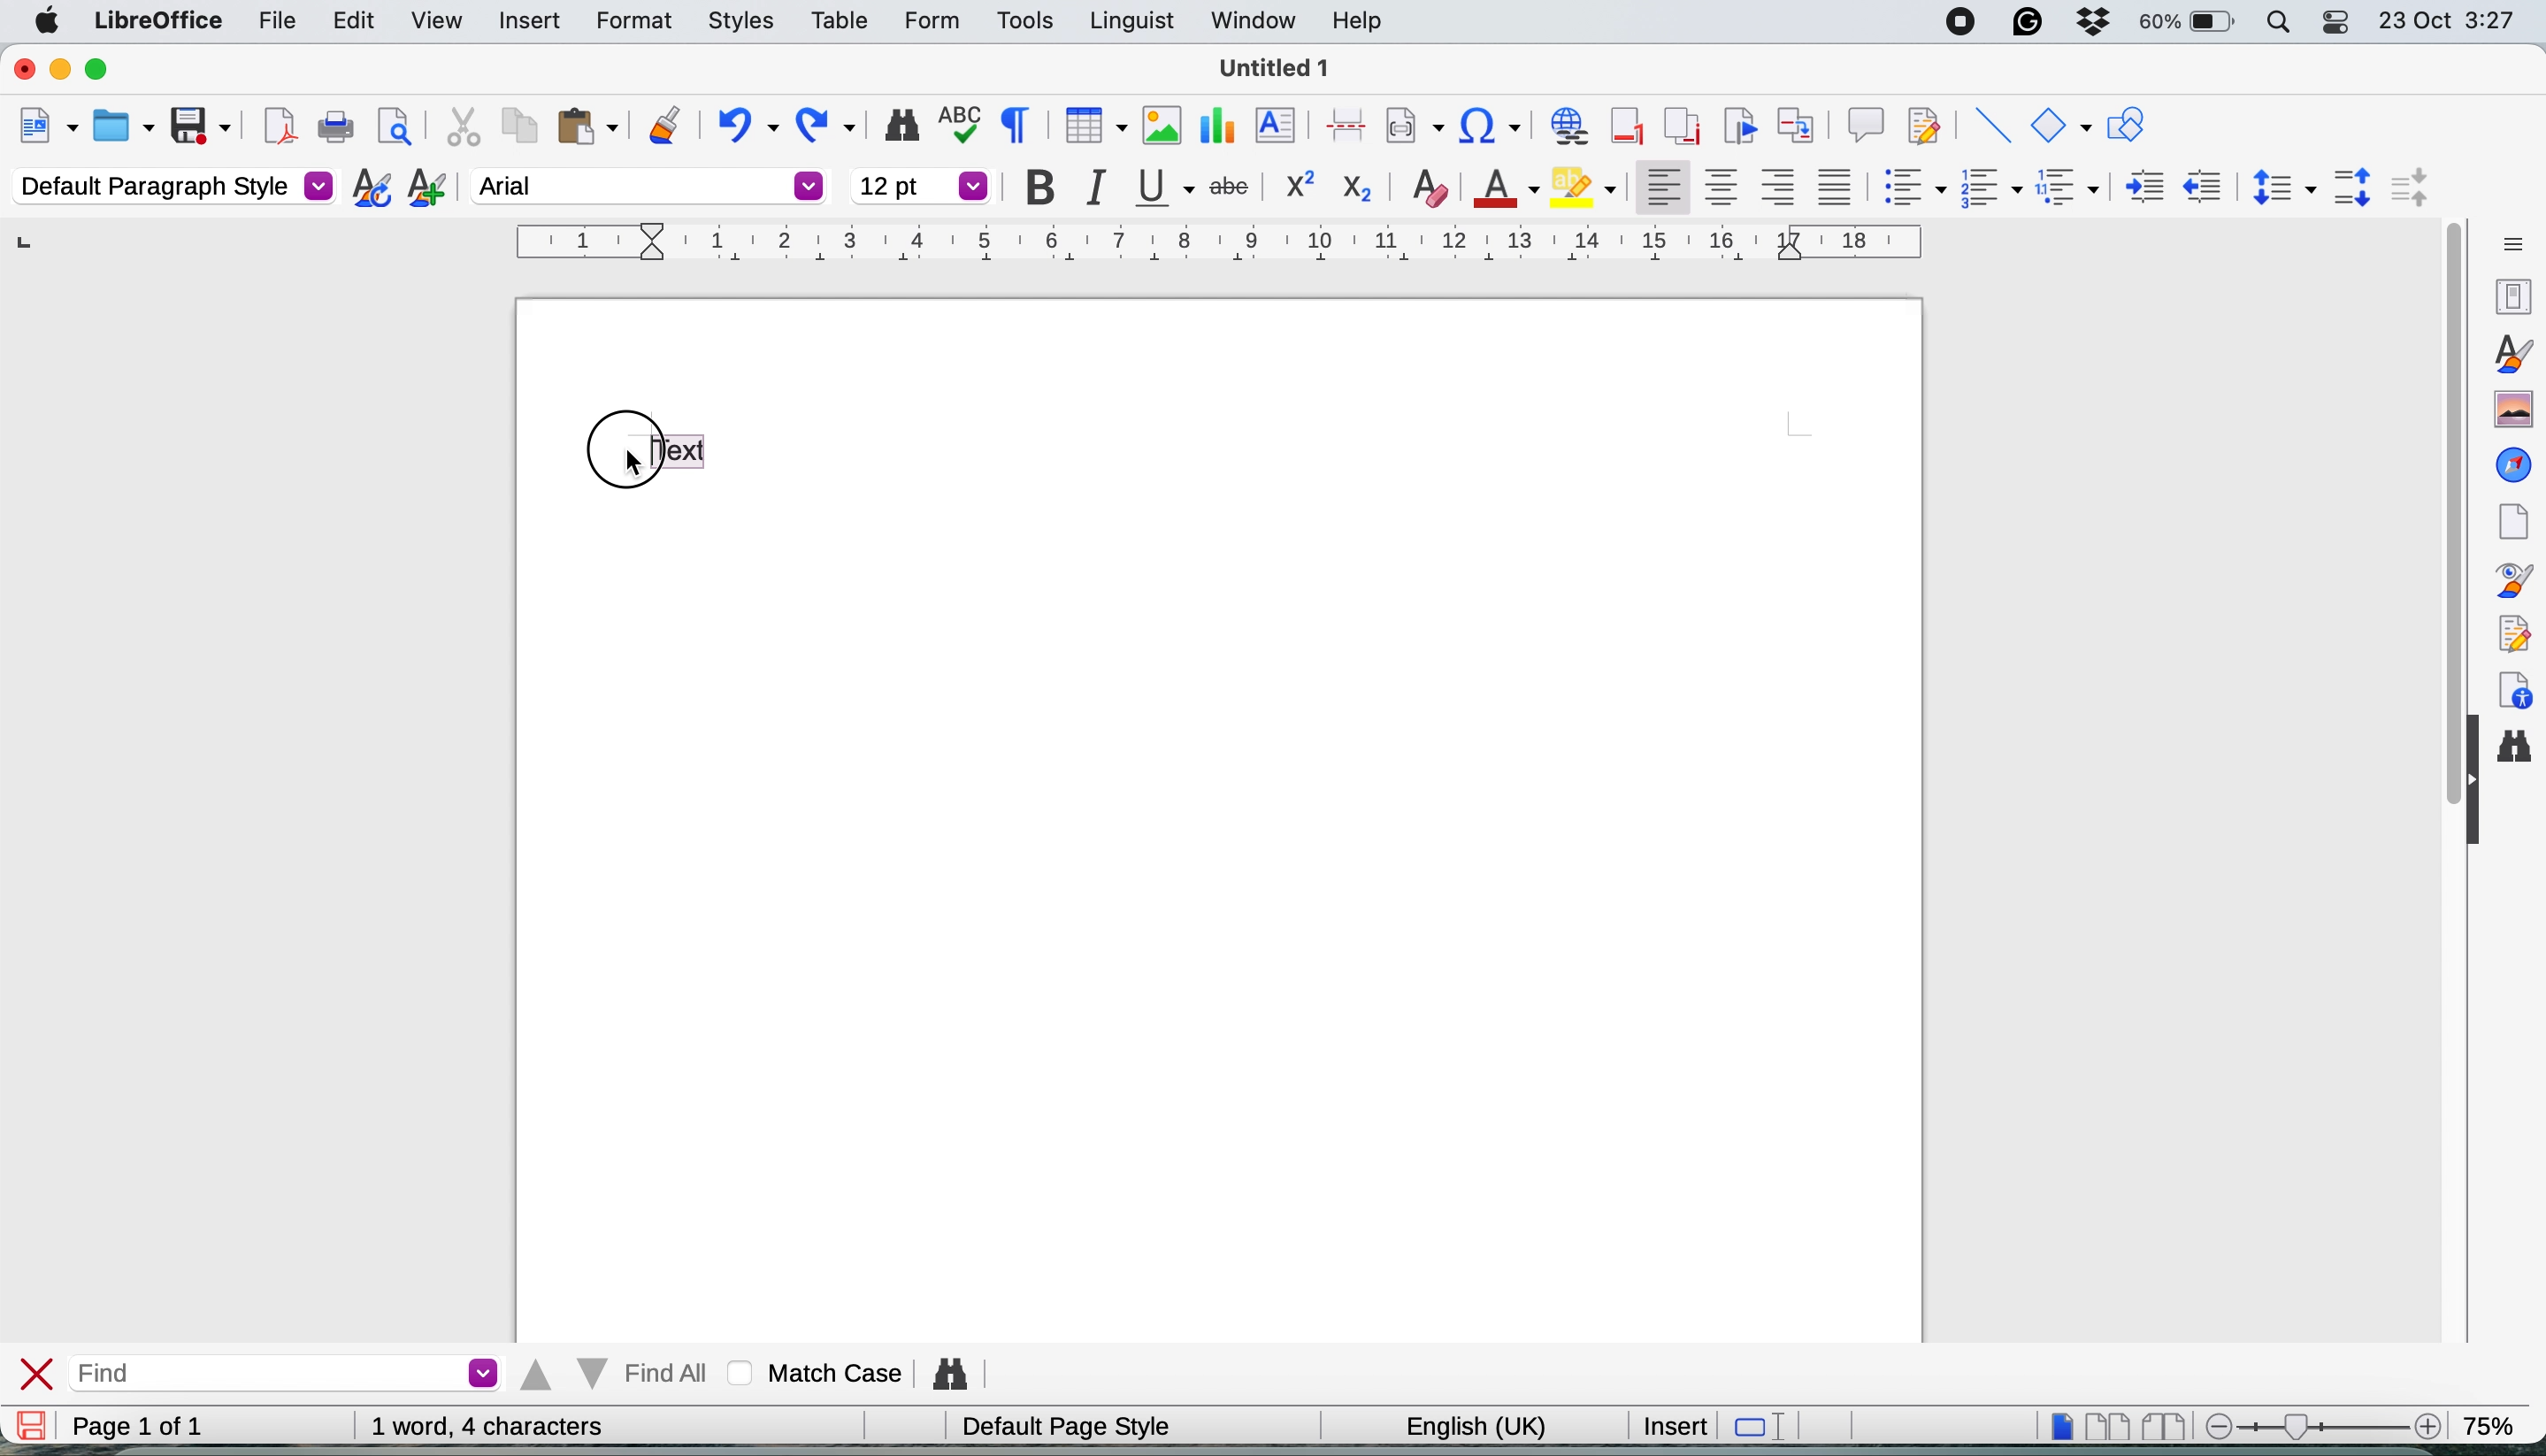 This screenshot has height=1456, width=2546. Describe the element at coordinates (2024, 24) in the screenshot. I see `grammarly` at that location.